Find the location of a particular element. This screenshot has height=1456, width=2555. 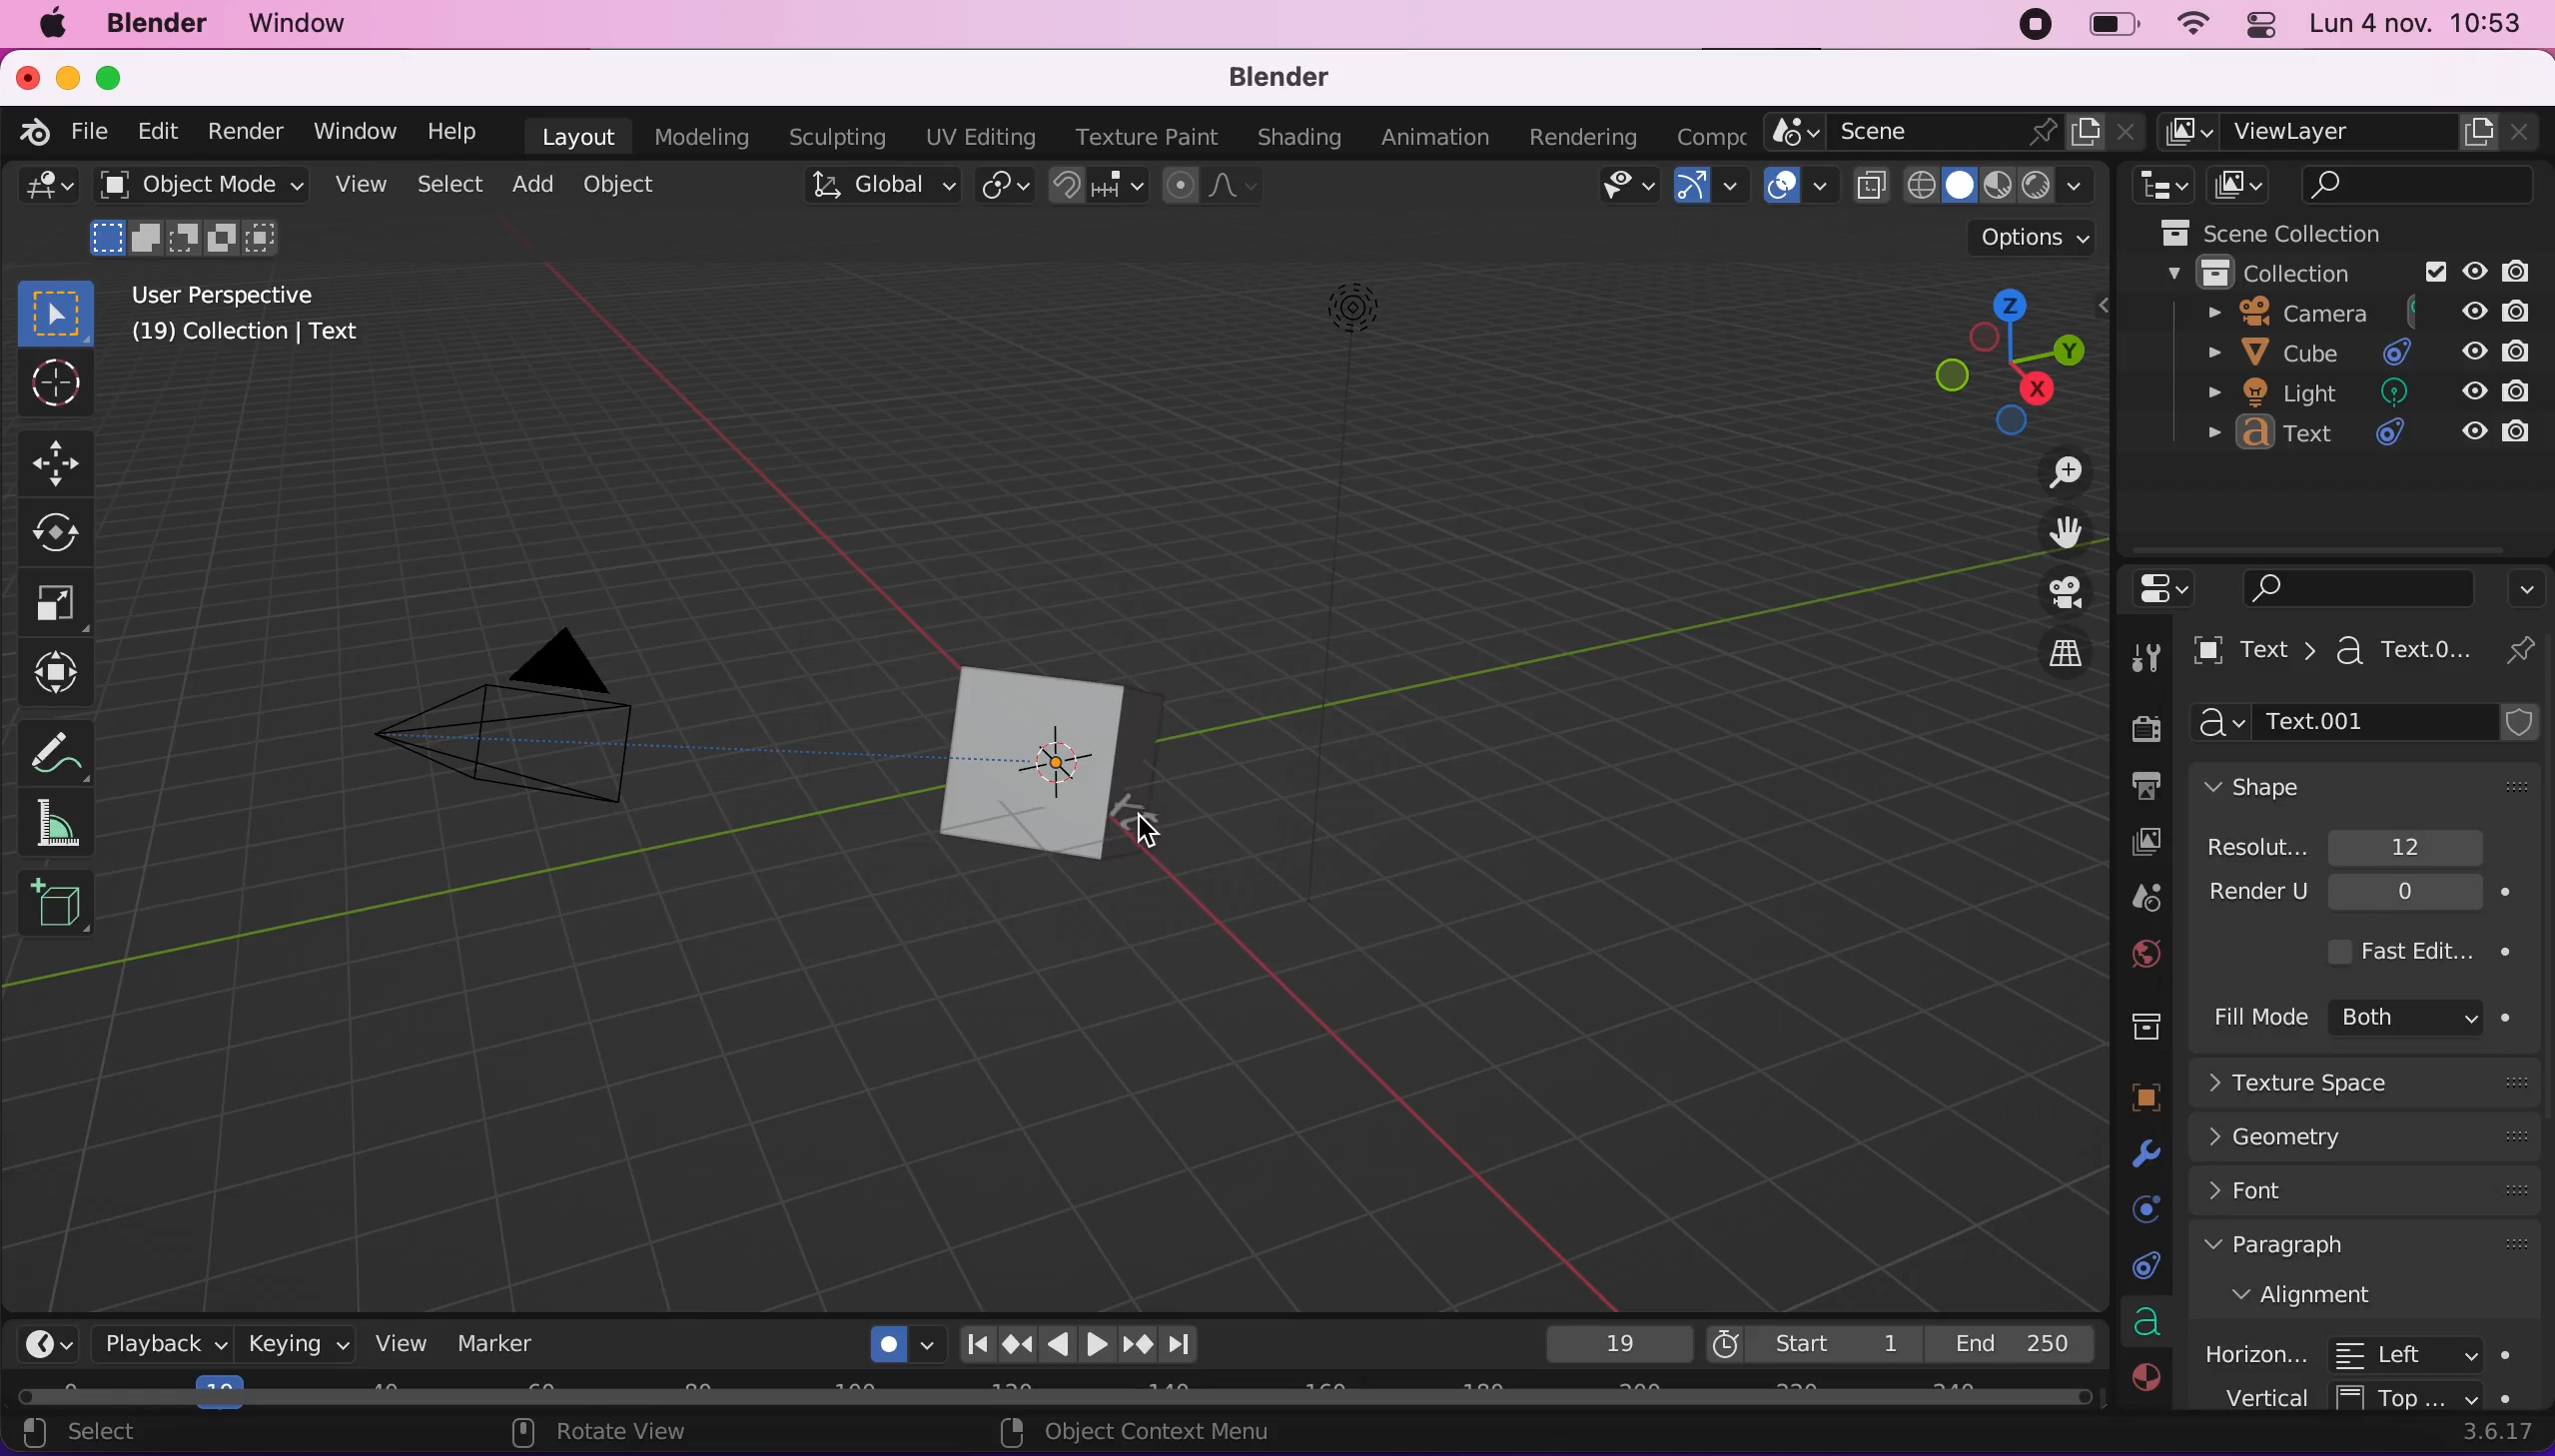

camera is located at coordinates (543, 741).